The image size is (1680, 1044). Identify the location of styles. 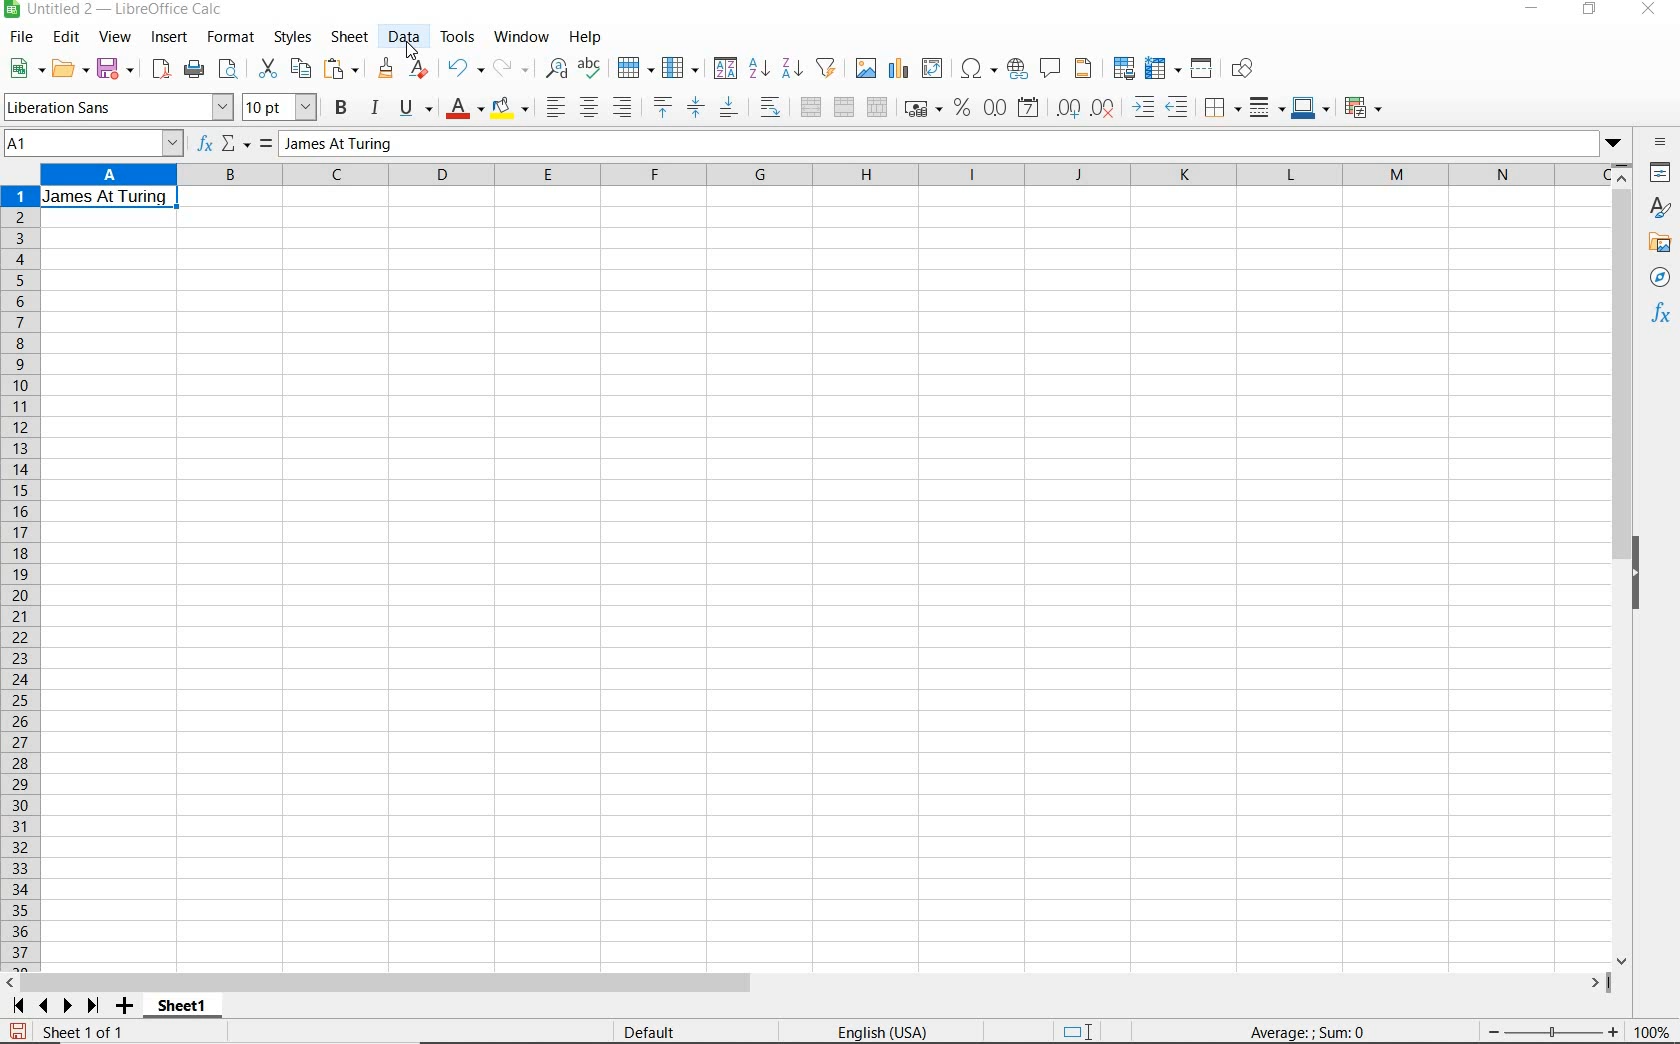
(294, 40).